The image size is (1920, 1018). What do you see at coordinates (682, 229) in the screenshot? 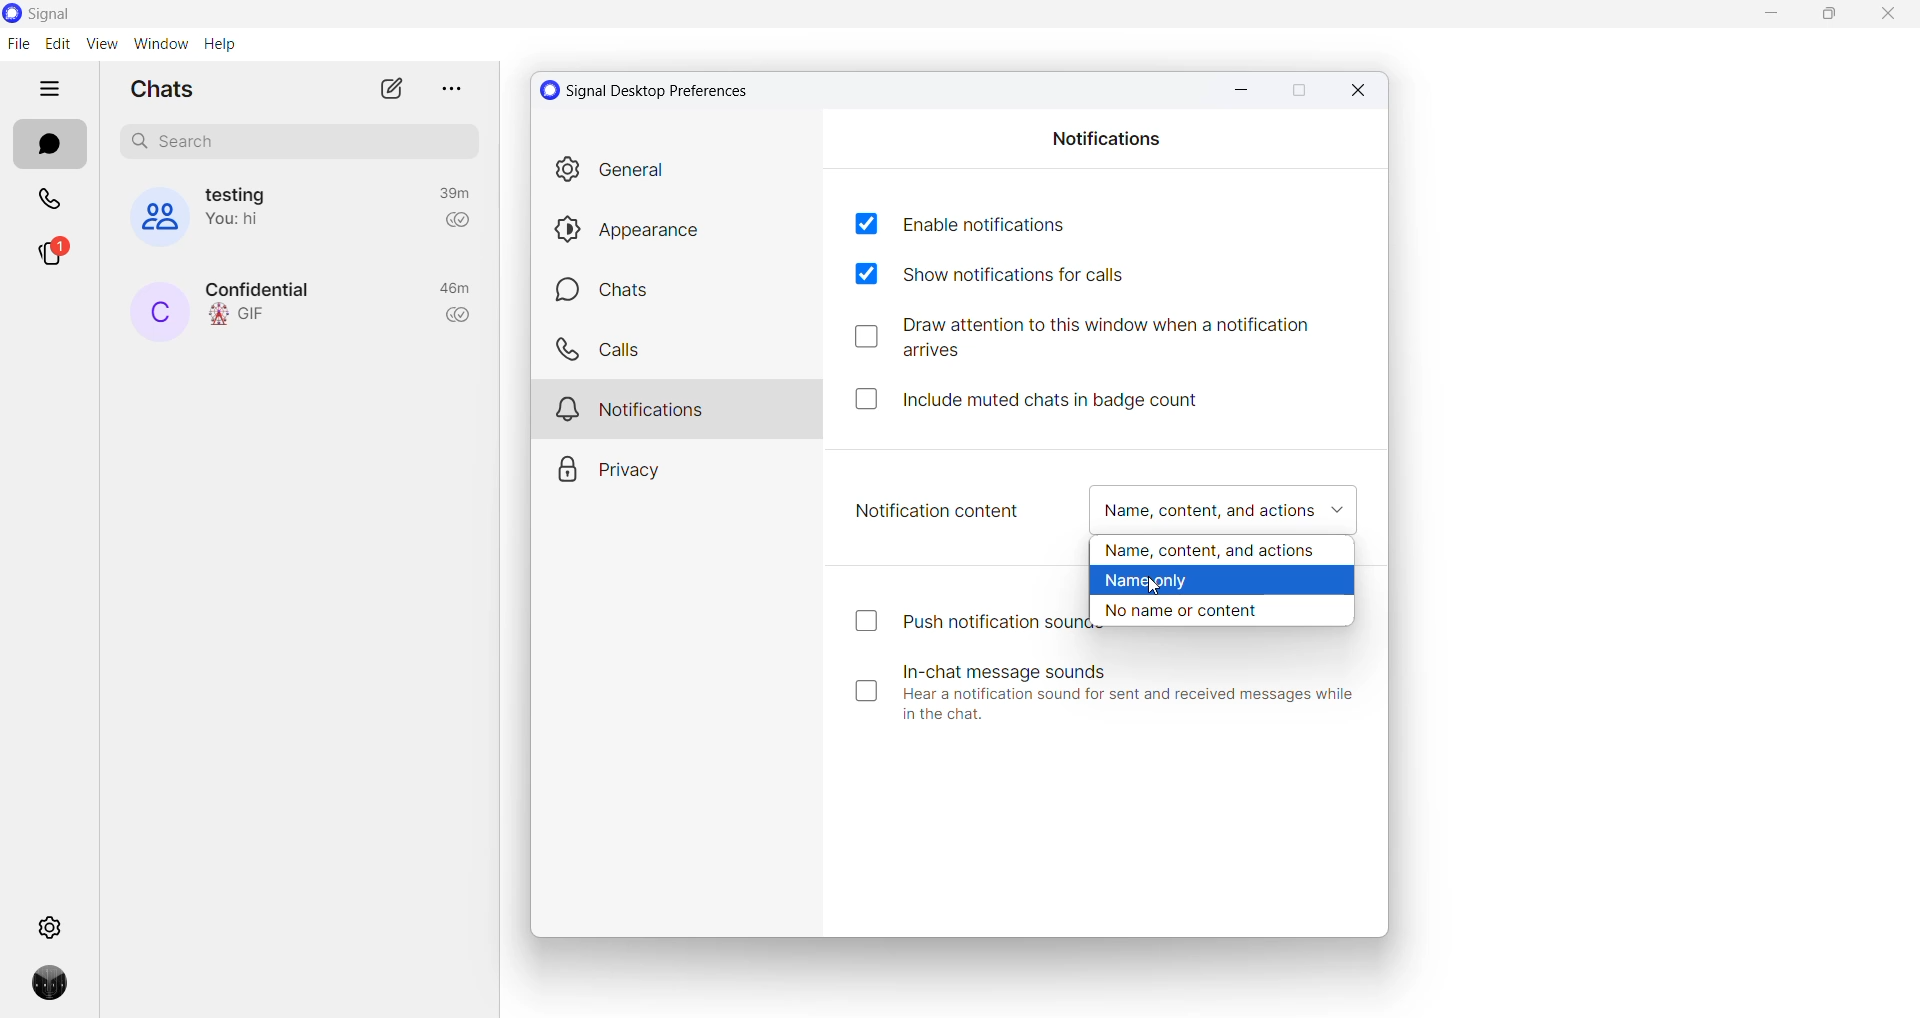
I see `appearance` at bounding box center [682, 229].